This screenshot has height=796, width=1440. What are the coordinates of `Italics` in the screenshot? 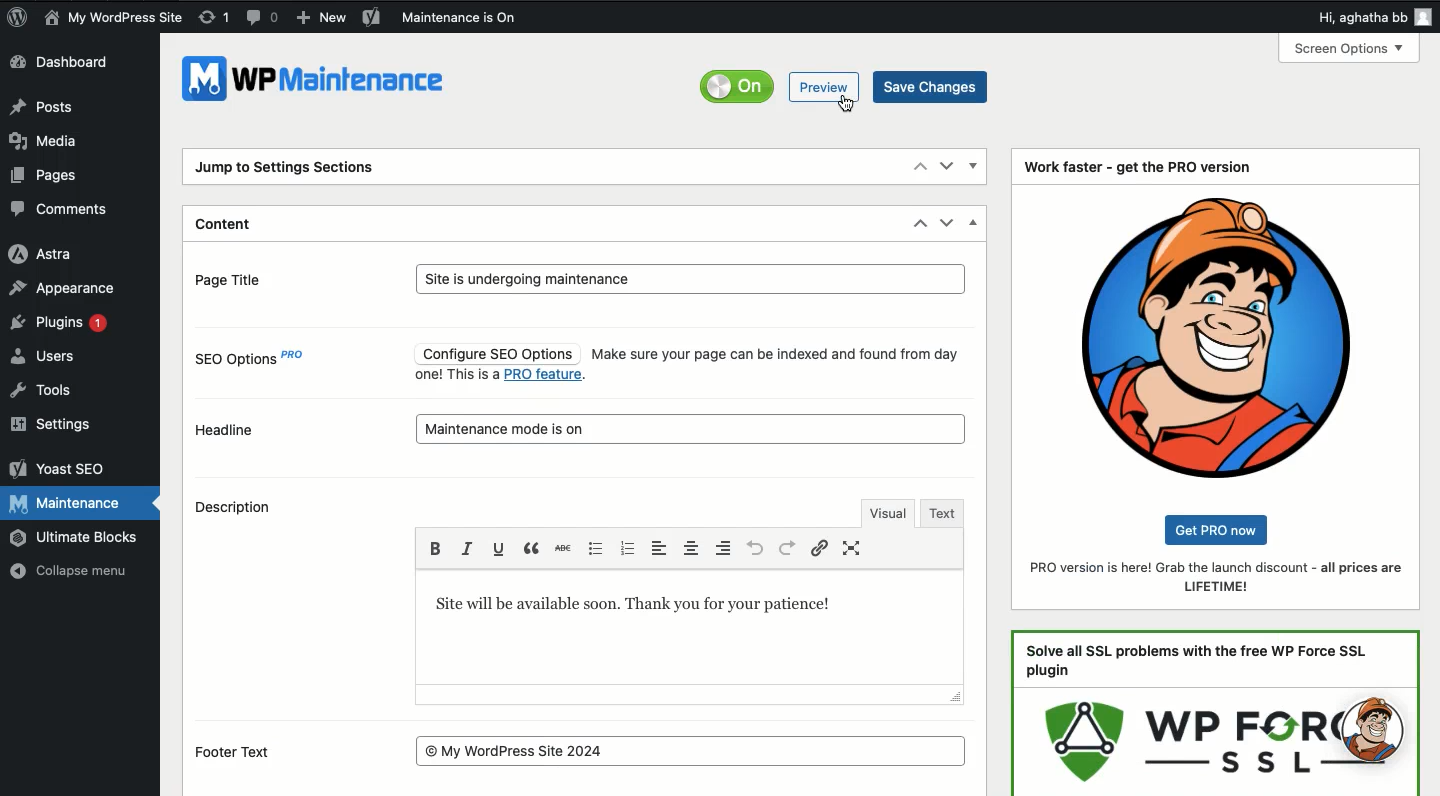 It's located at (467, 547).